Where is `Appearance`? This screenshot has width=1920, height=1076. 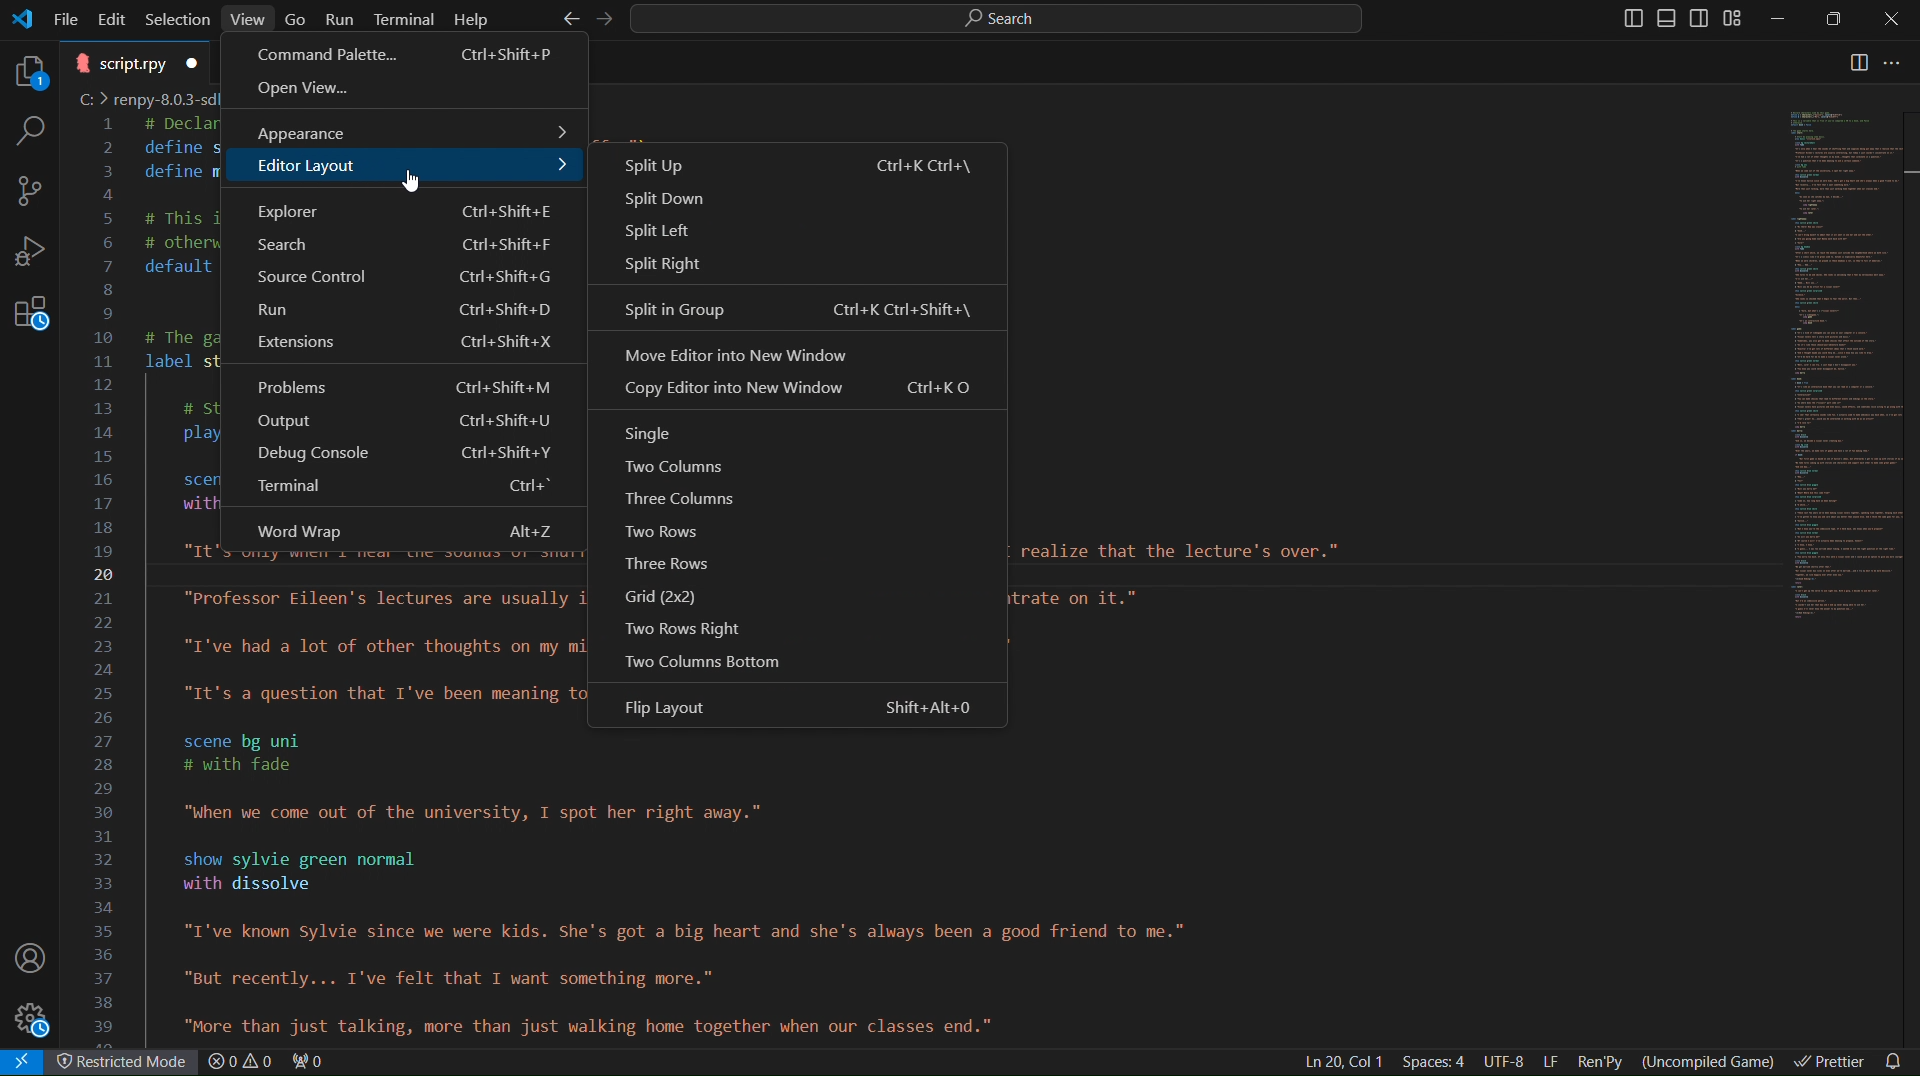 Appearance is located at coordinates (403, 129).